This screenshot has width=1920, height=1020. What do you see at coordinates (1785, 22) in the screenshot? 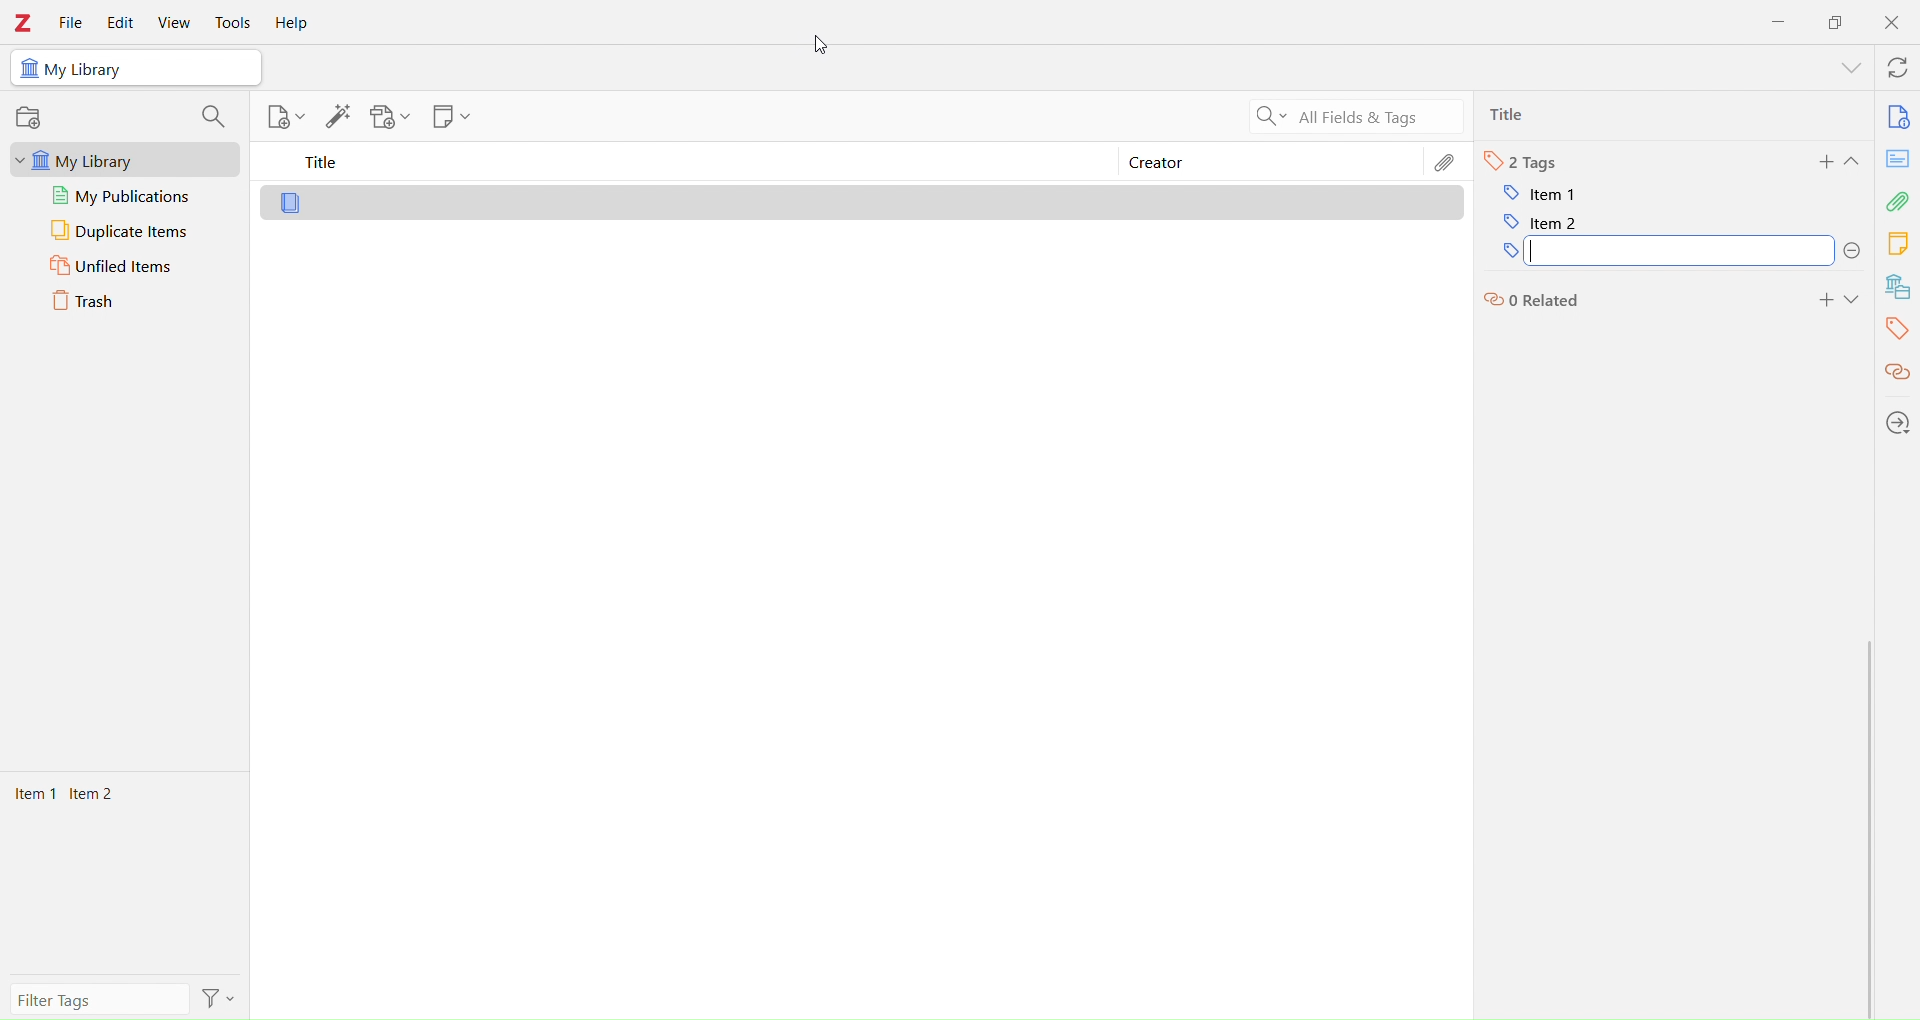
I see `` at bounding box center [1785, 22].